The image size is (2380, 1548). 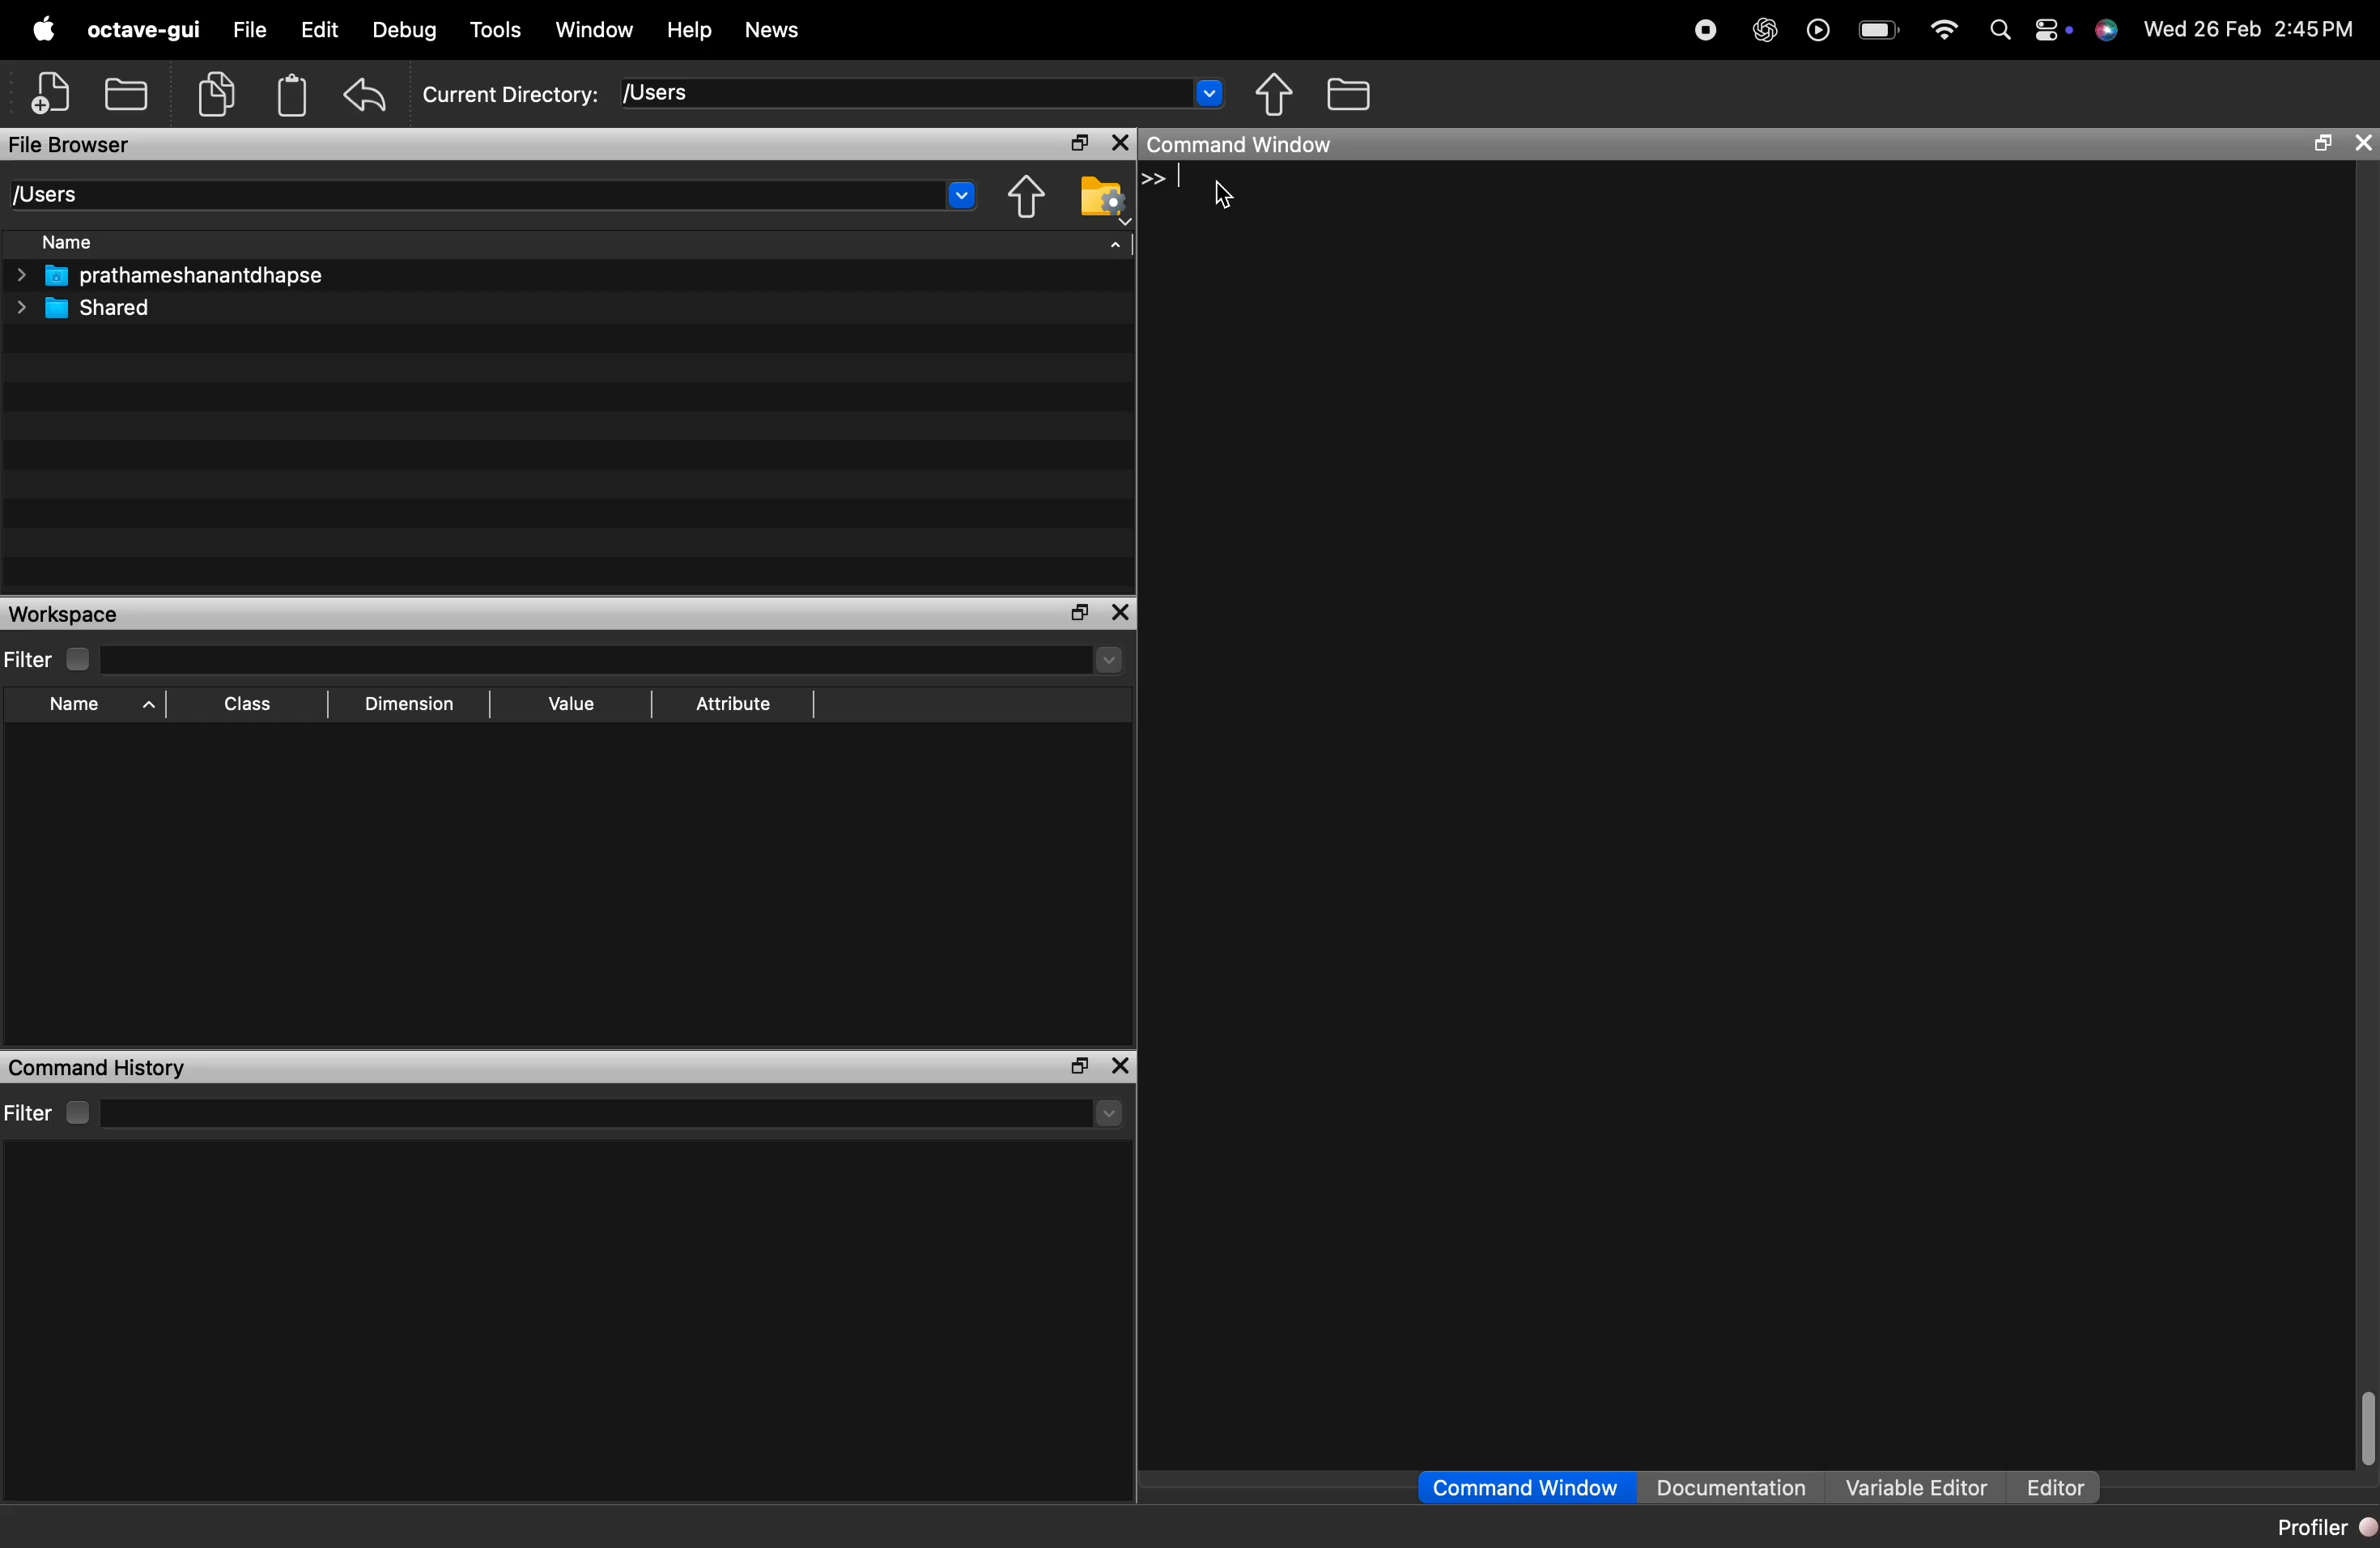 What do you see at coordinates (2049, 25) in the screenshot?
I see `settings` at bounding box center [2049, 25].